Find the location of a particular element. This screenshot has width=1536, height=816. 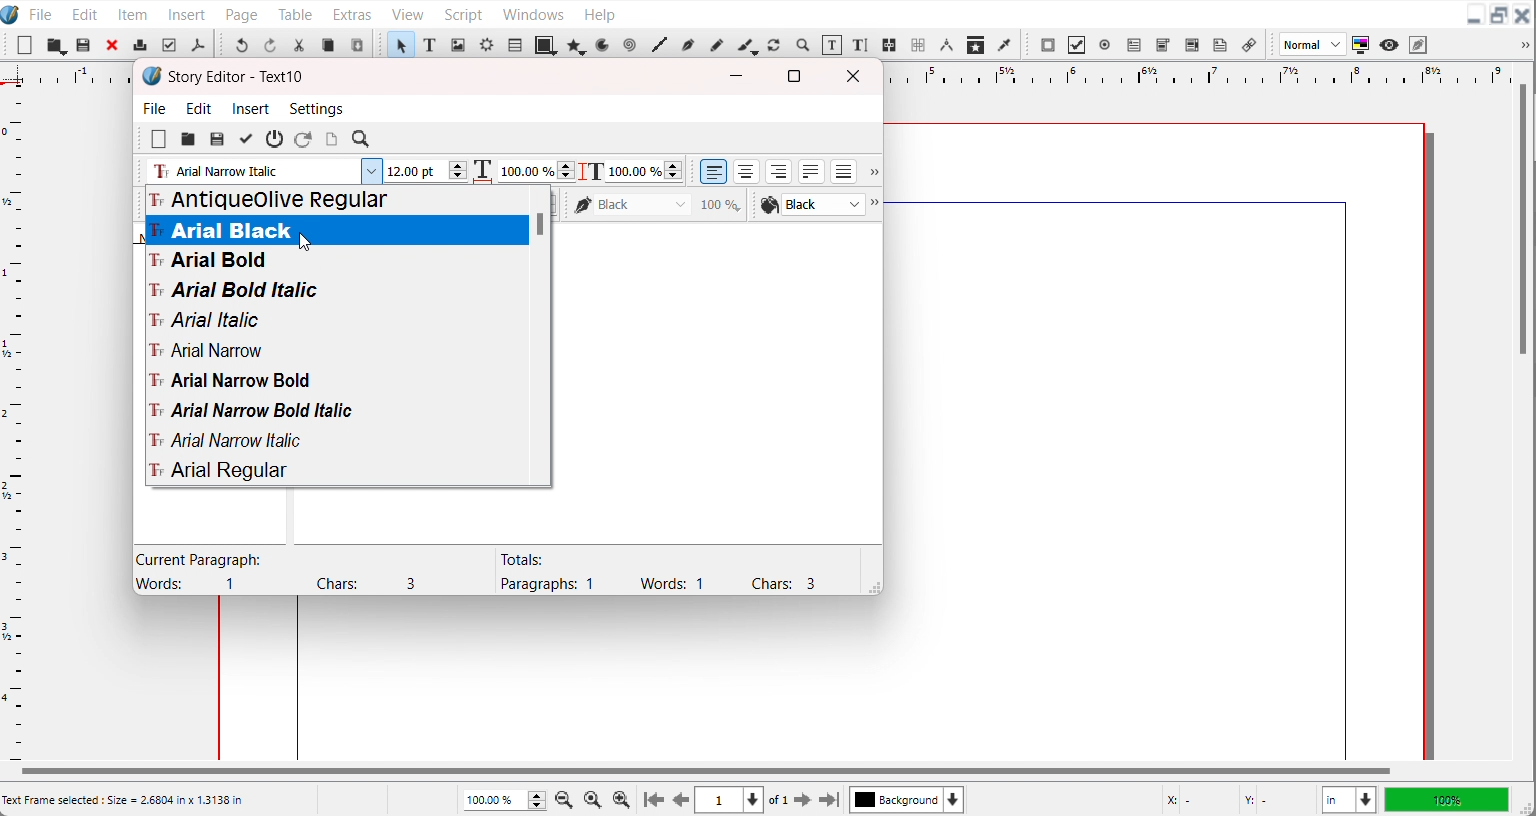

Zoom In is located at coordinates (622, 799).